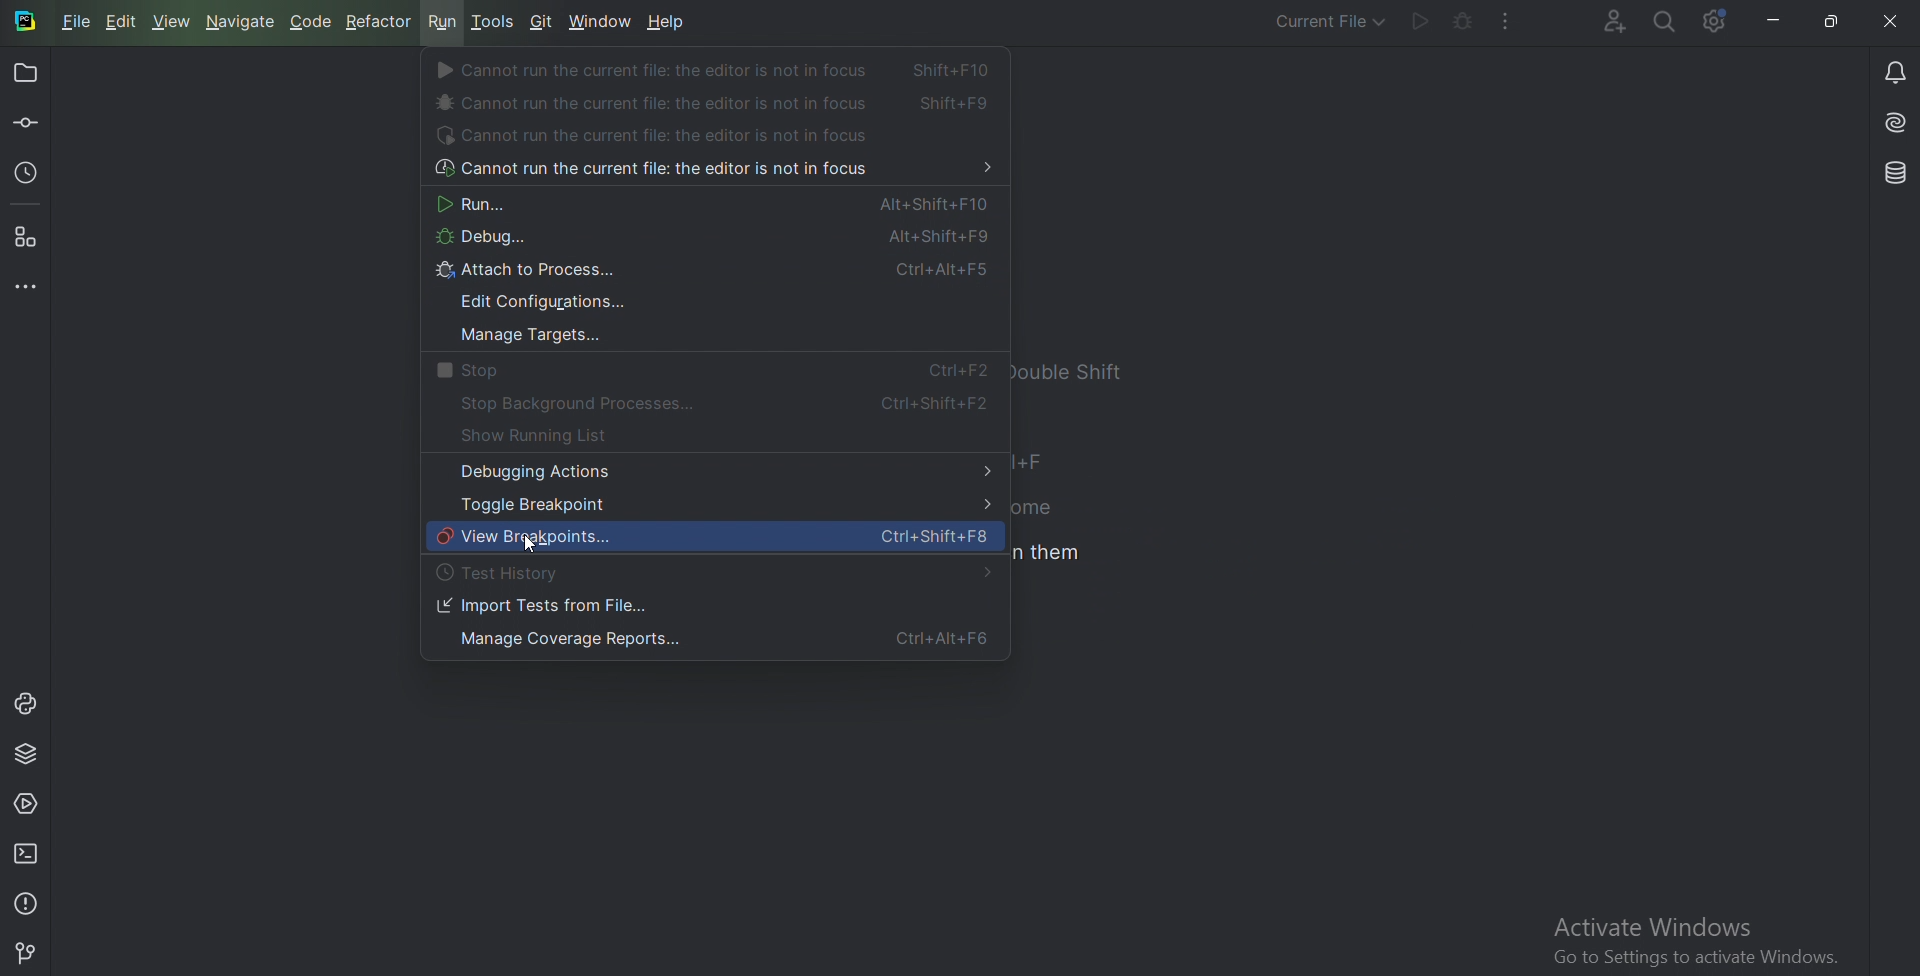 The height and width of the screenshot is (976, 1920). I want to click on More tool windows, so click(27, 287).